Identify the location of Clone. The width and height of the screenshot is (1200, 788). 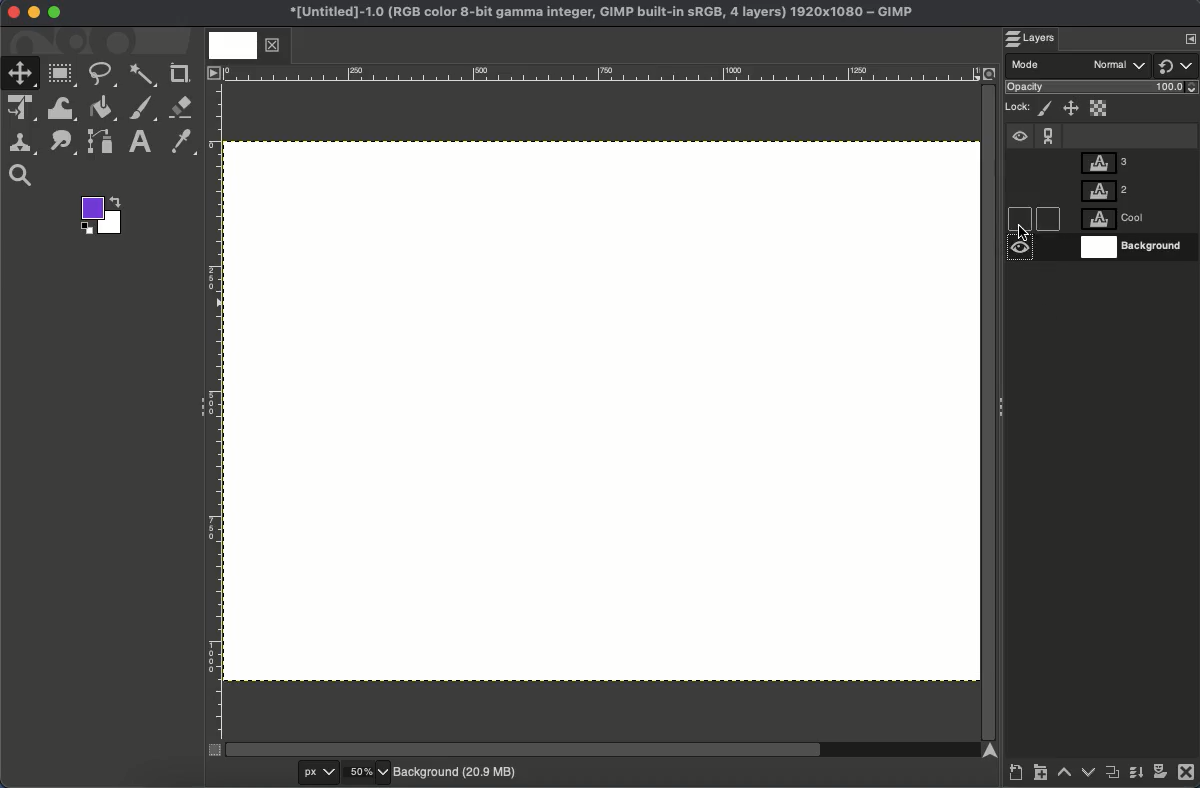
(25, 143).